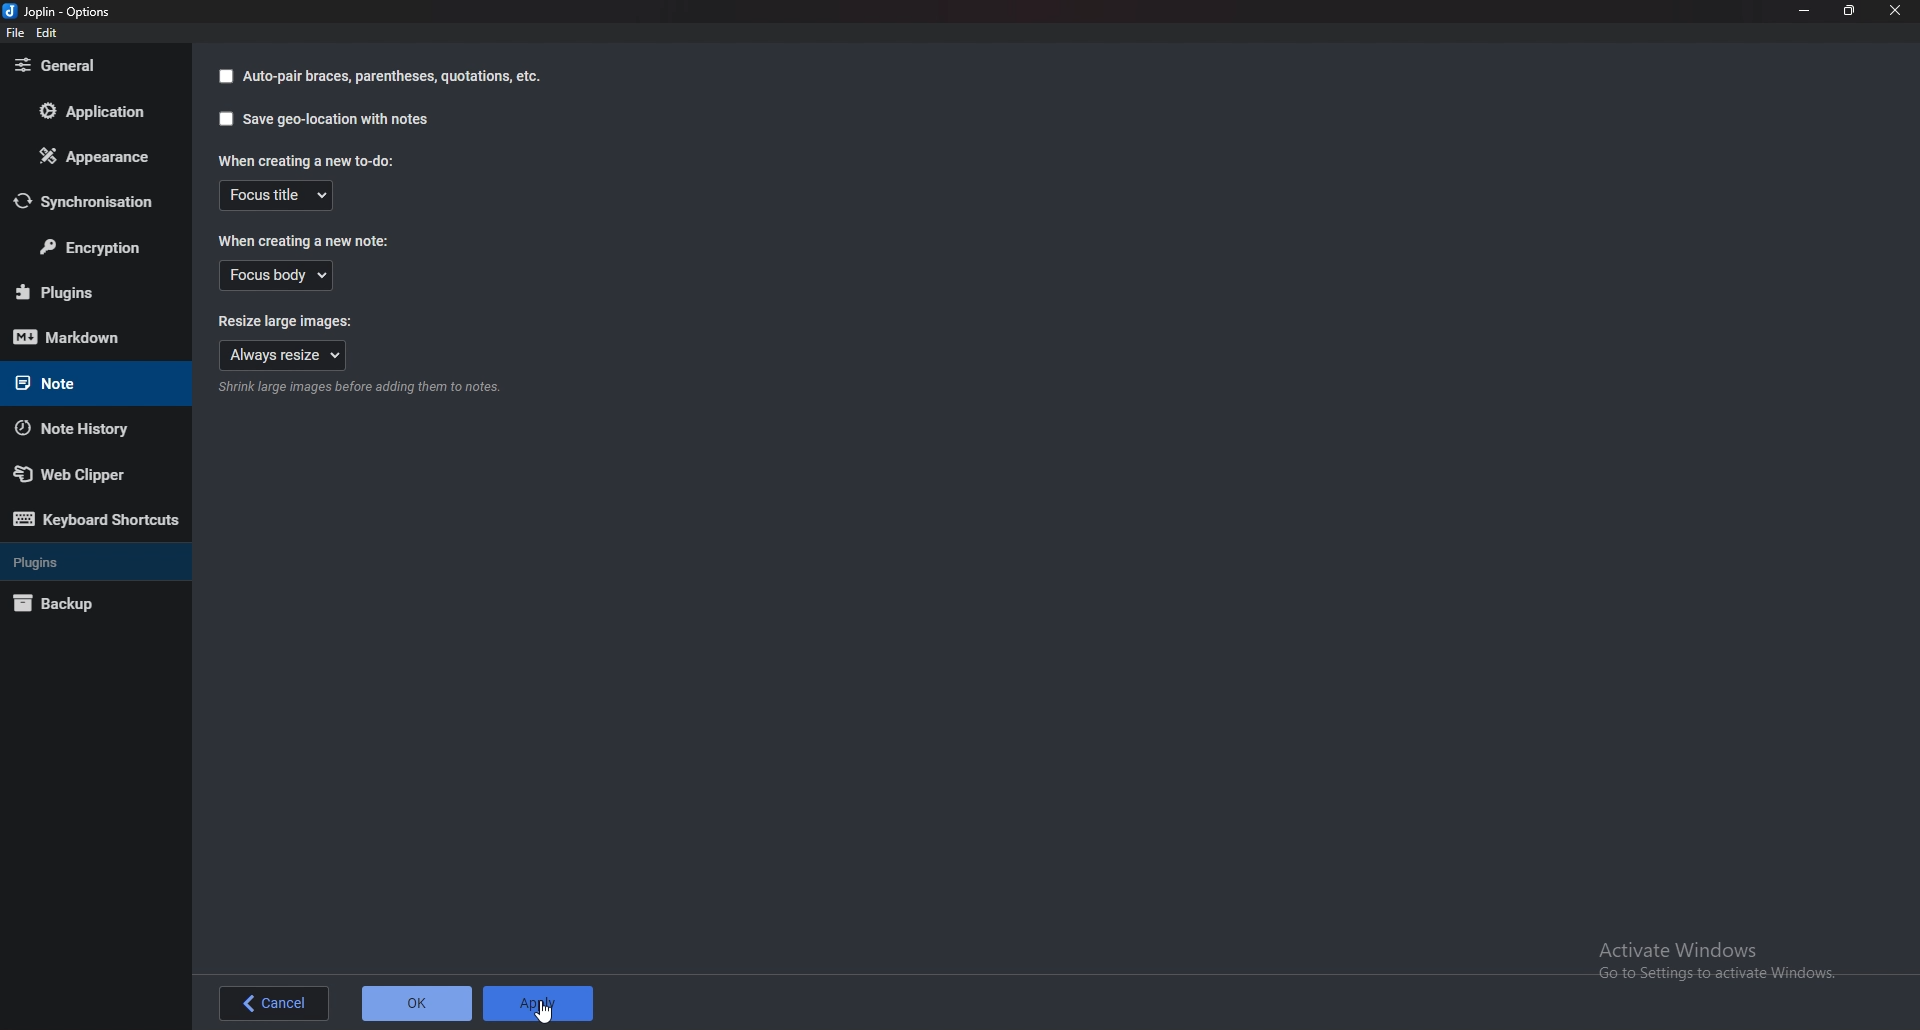  What do you see at coordinates (300, 320) in the screenshot?
I see `Resize large images` at bounding box center [300, 320].